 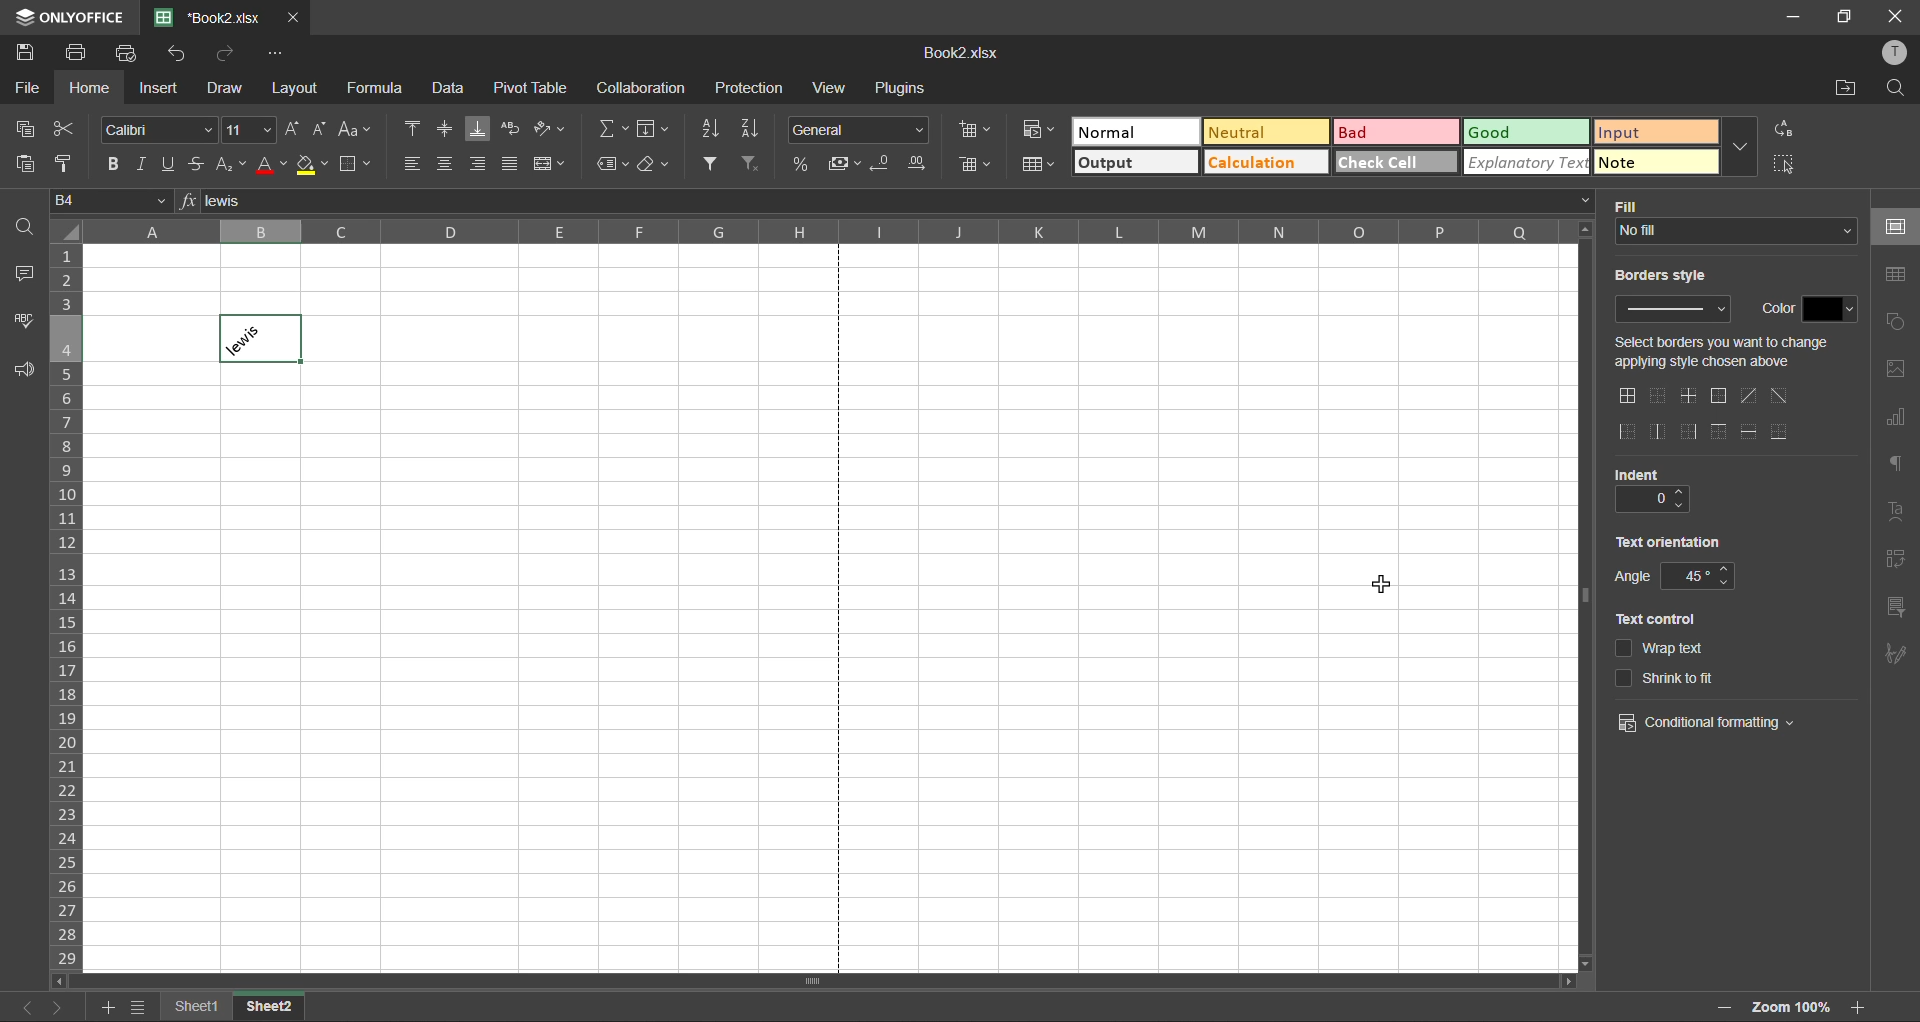 I want to click on bad, so click(x=1392, y=131).